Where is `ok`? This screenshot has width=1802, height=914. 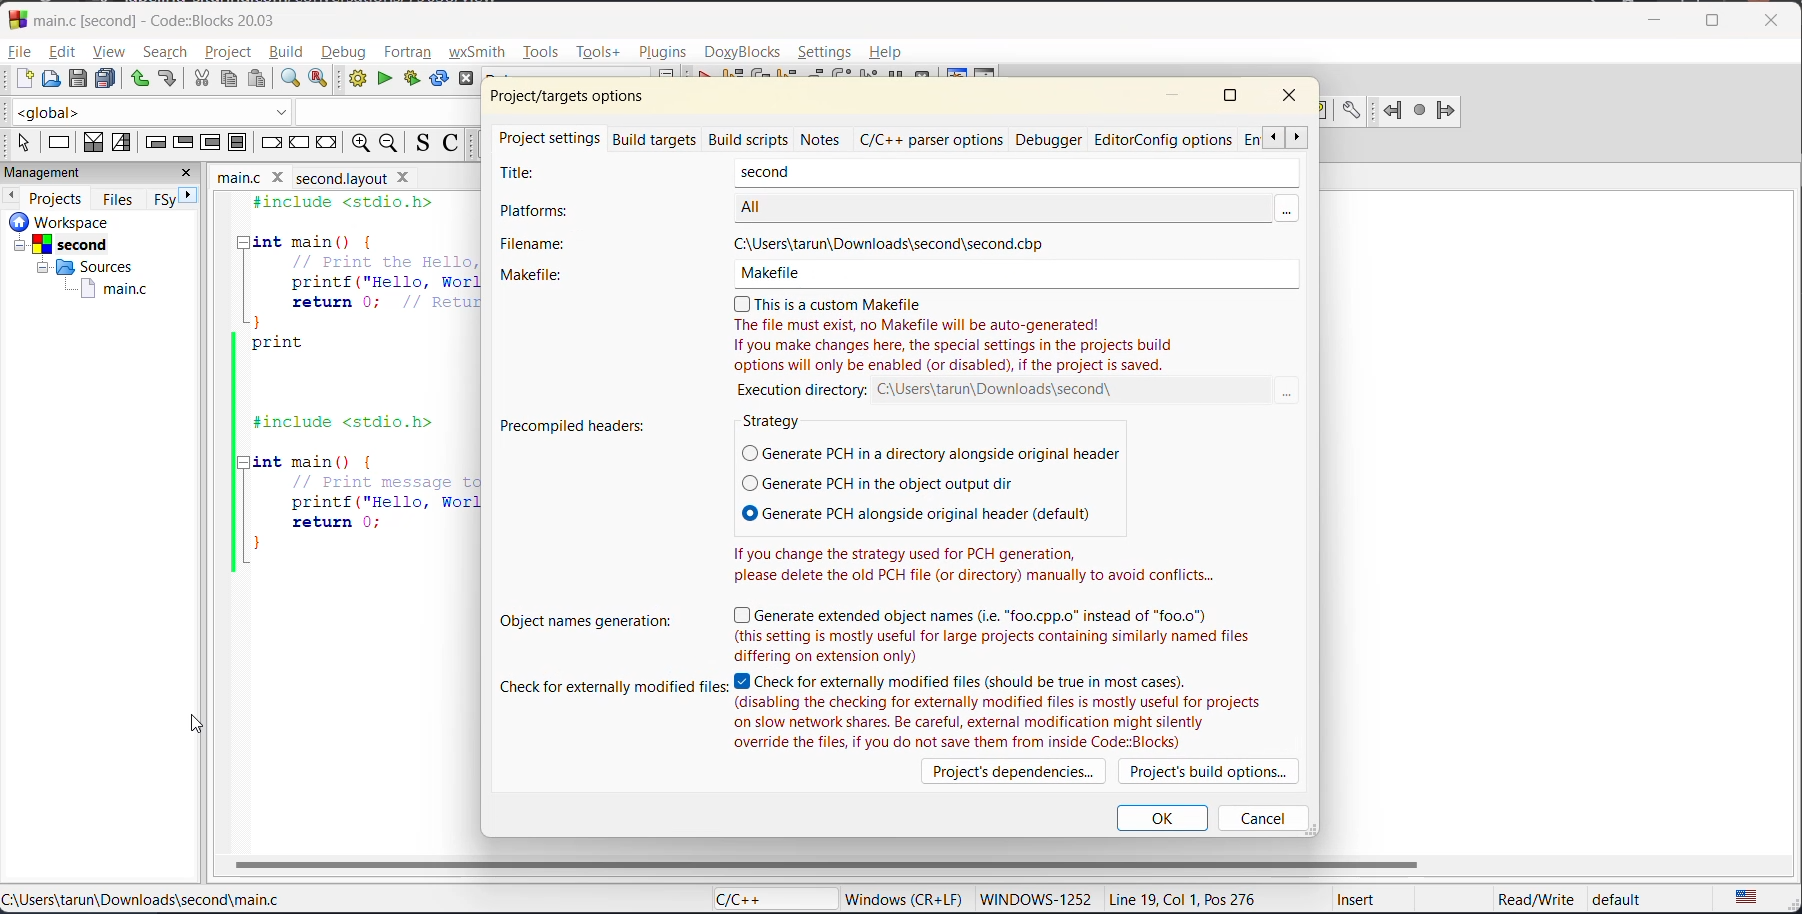
ok is located at coordinates (1165, 819).